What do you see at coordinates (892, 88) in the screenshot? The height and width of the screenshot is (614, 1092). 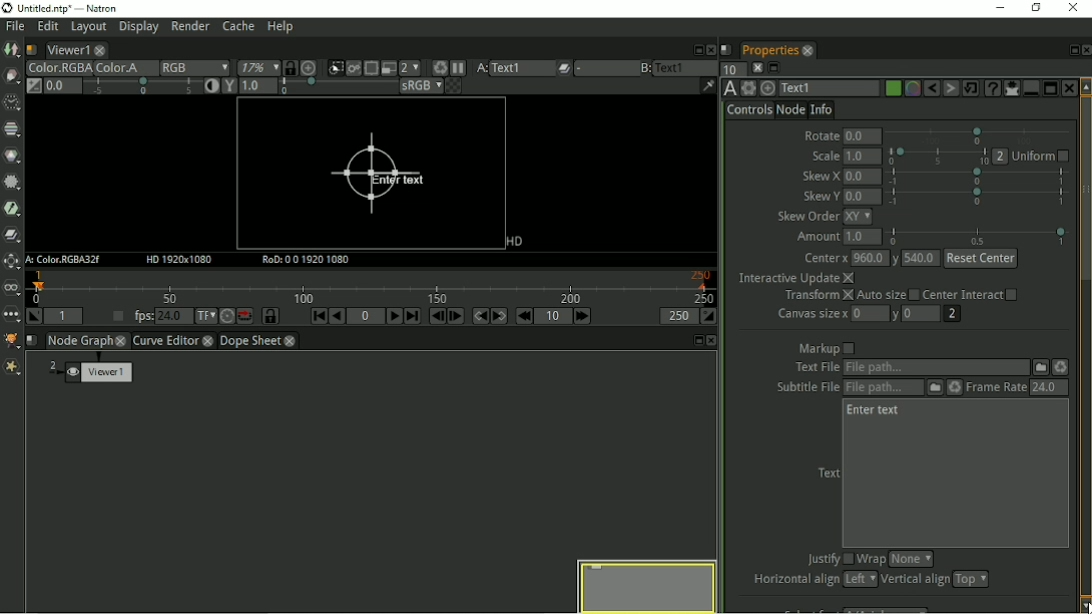 I see `Node color` at bounding box center [892, 88].